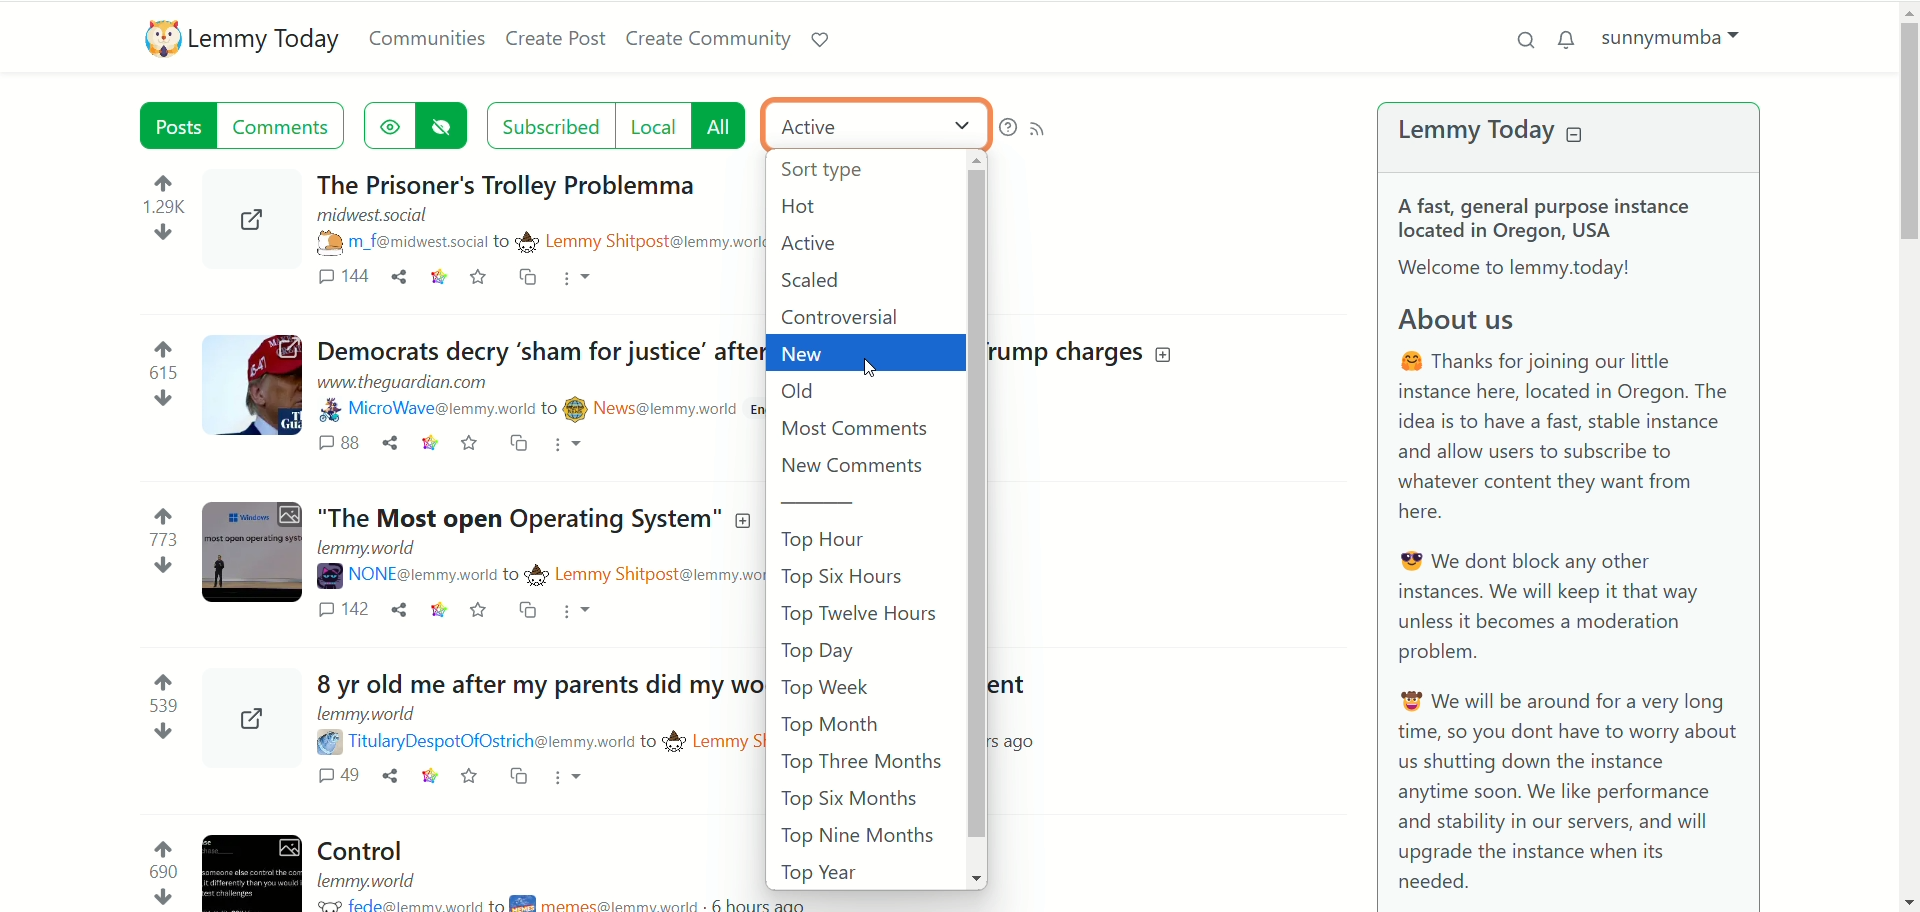  Describe the element at coordinates (386, 448) in the screenshot. I see `share` at that location.